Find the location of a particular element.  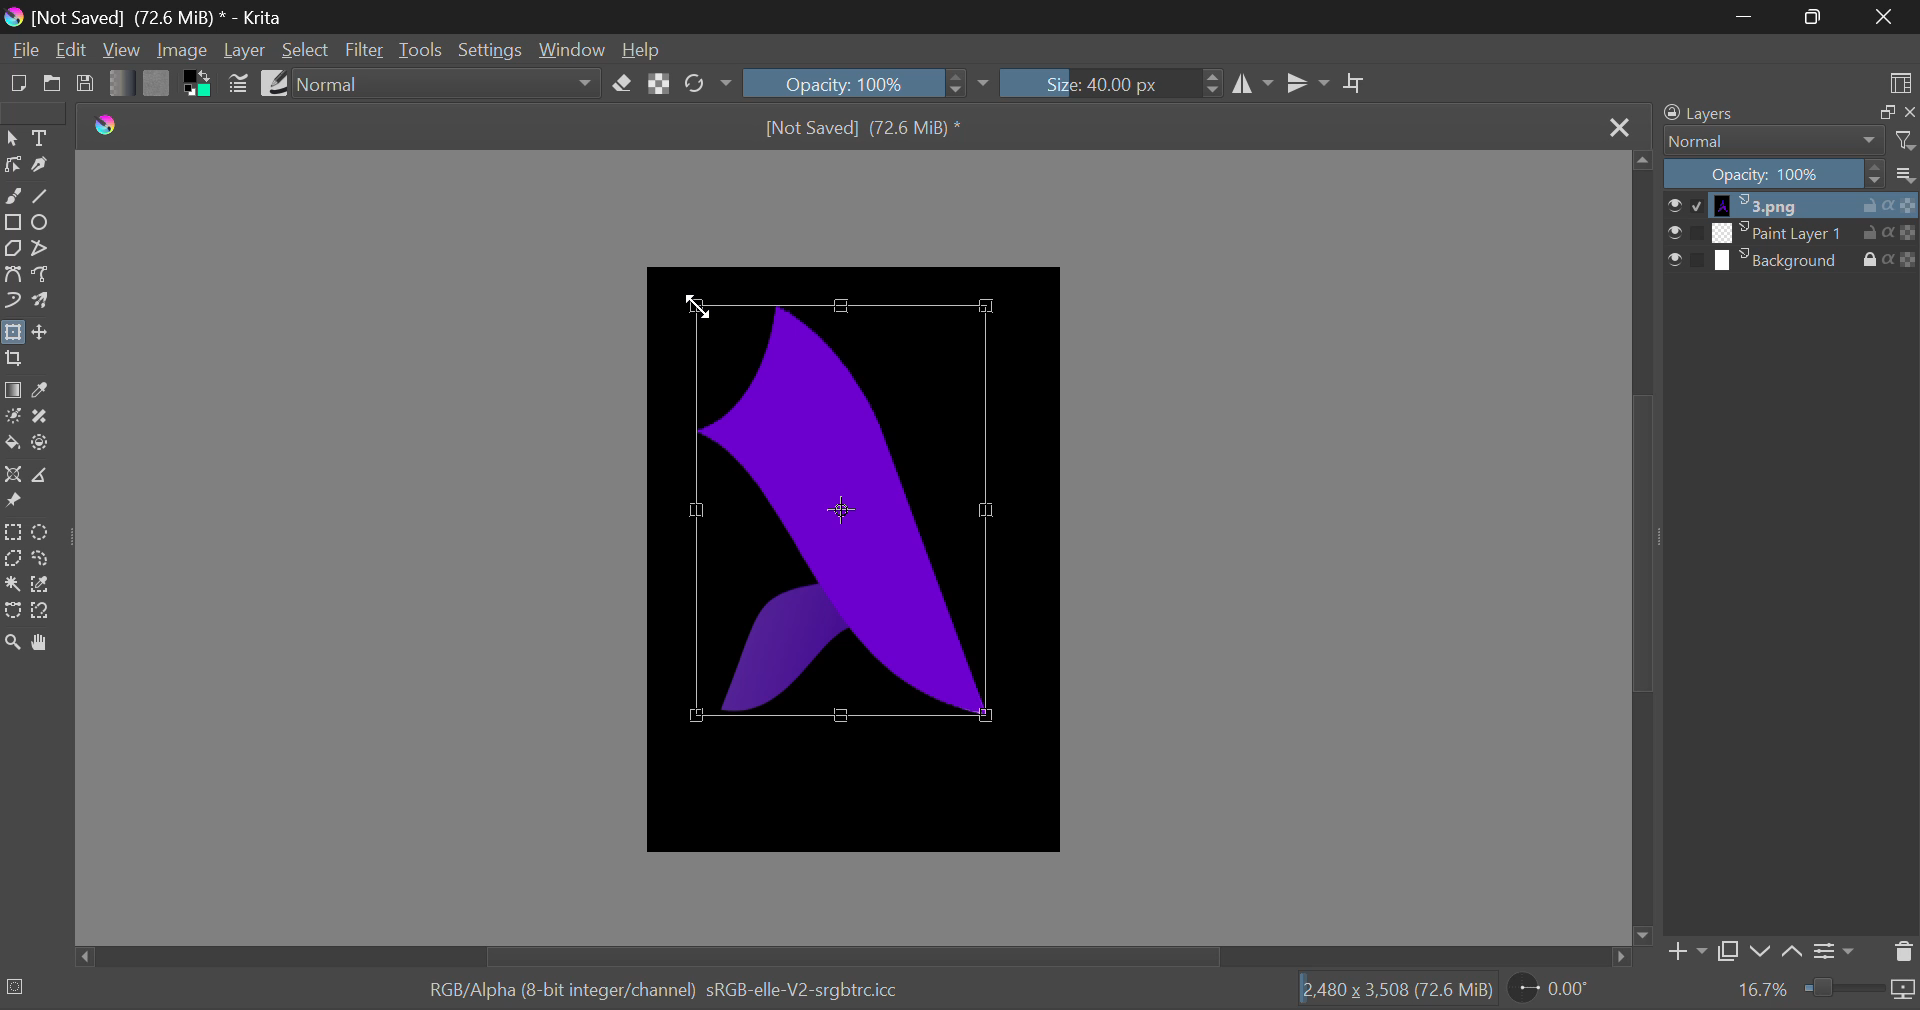

checkbox is located at coordinates (1686, 206).